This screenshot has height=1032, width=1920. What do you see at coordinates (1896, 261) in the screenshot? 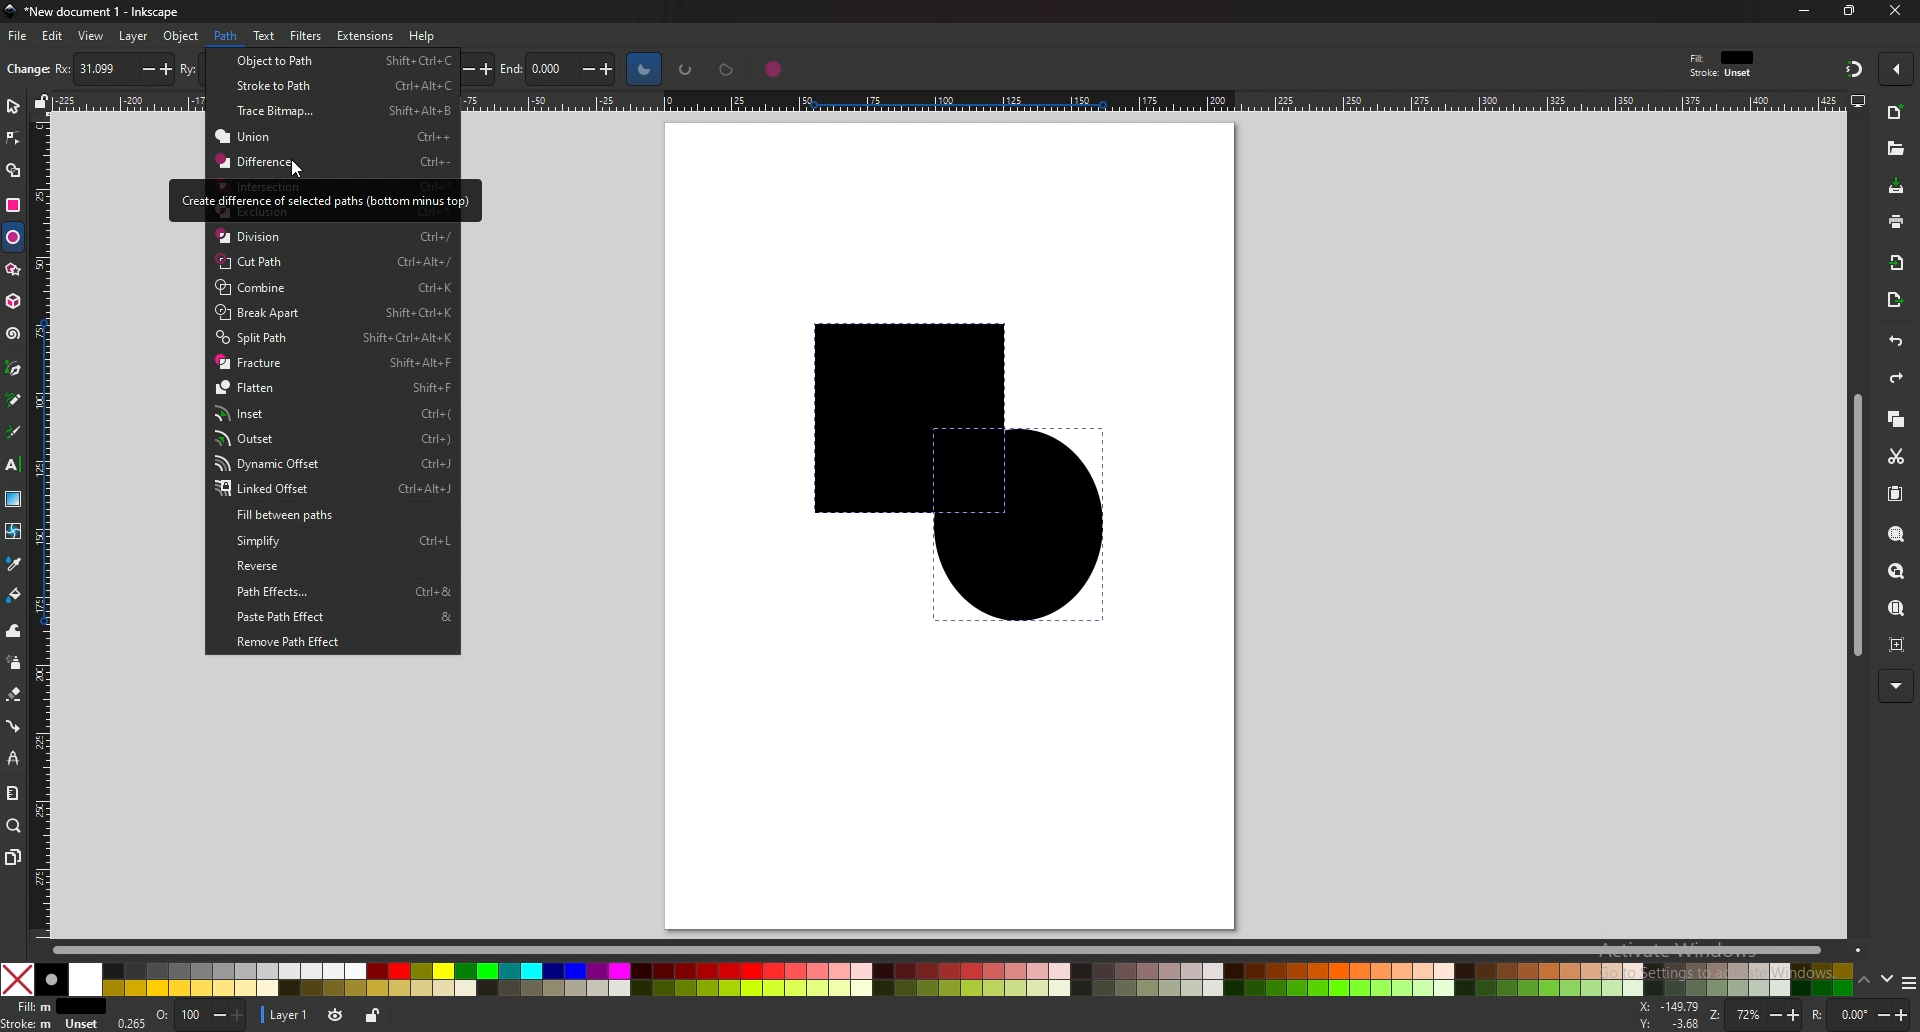
I see `import` at bounding box center [1896, 261].